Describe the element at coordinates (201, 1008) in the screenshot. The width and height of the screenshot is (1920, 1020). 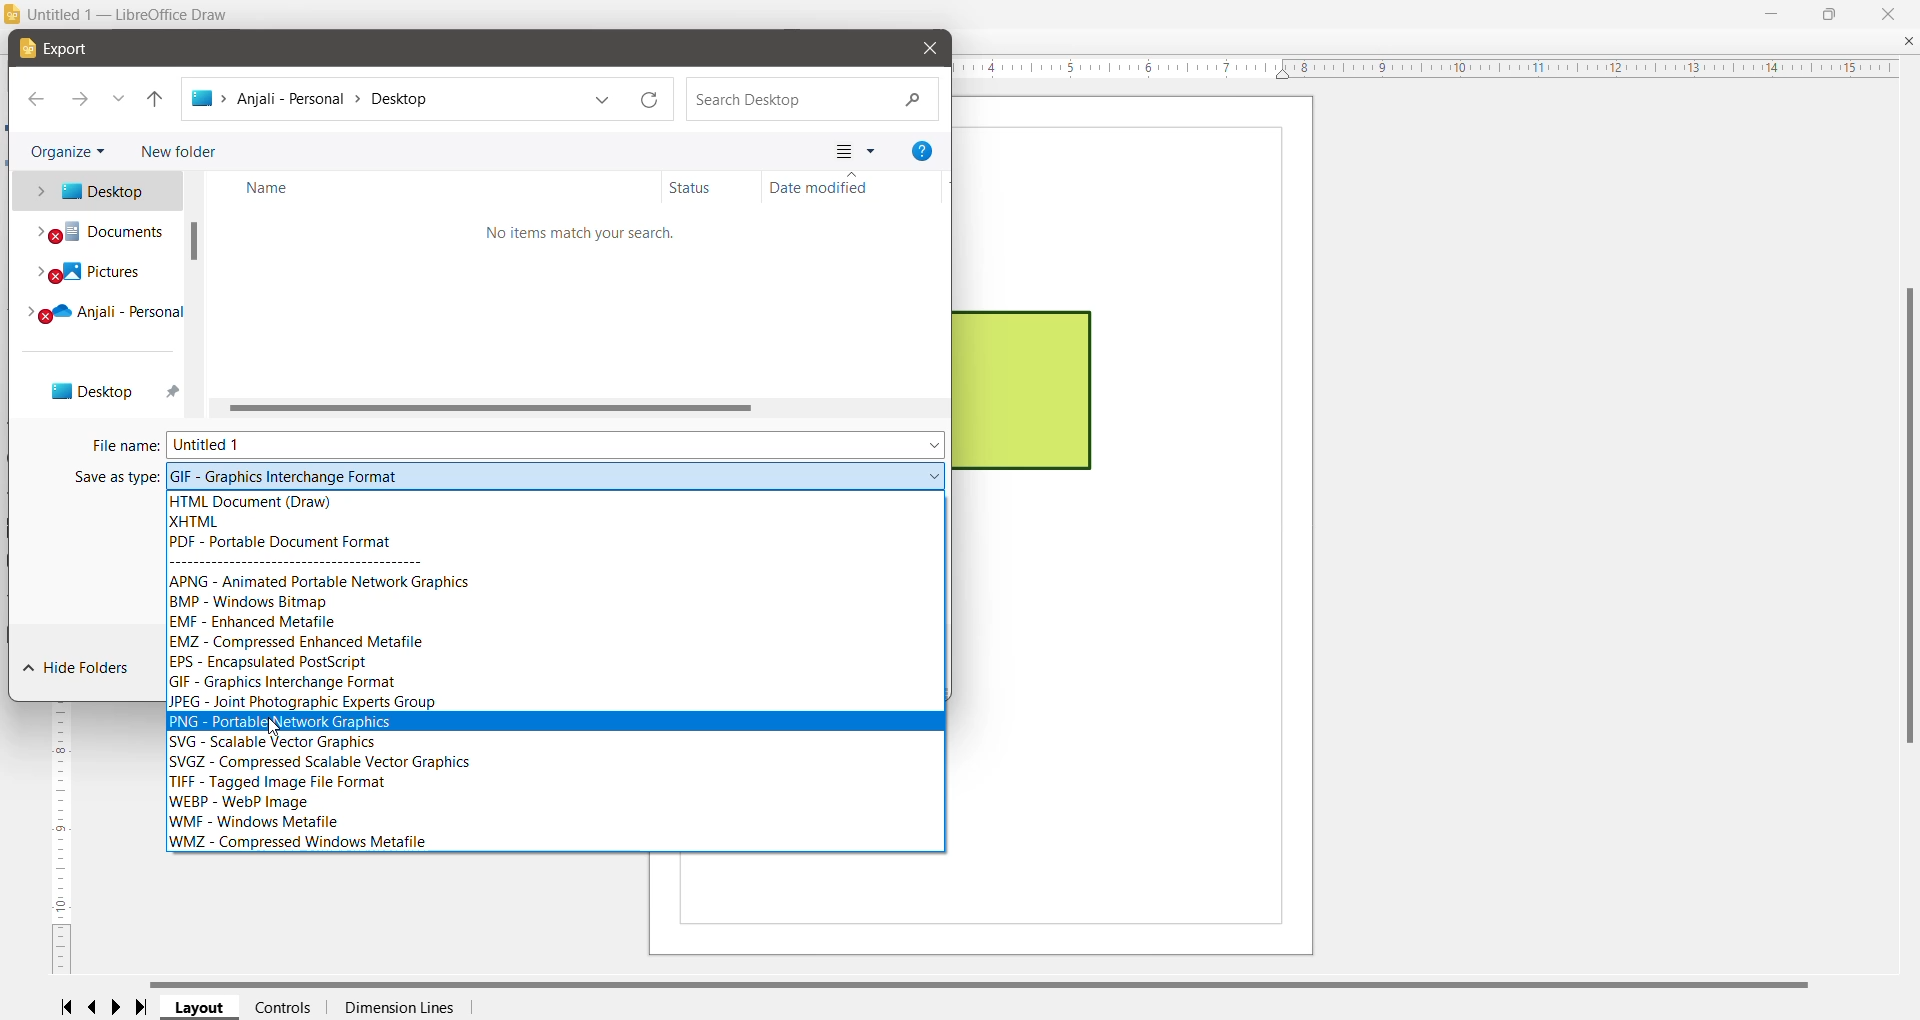
I see `Layout` at that location.